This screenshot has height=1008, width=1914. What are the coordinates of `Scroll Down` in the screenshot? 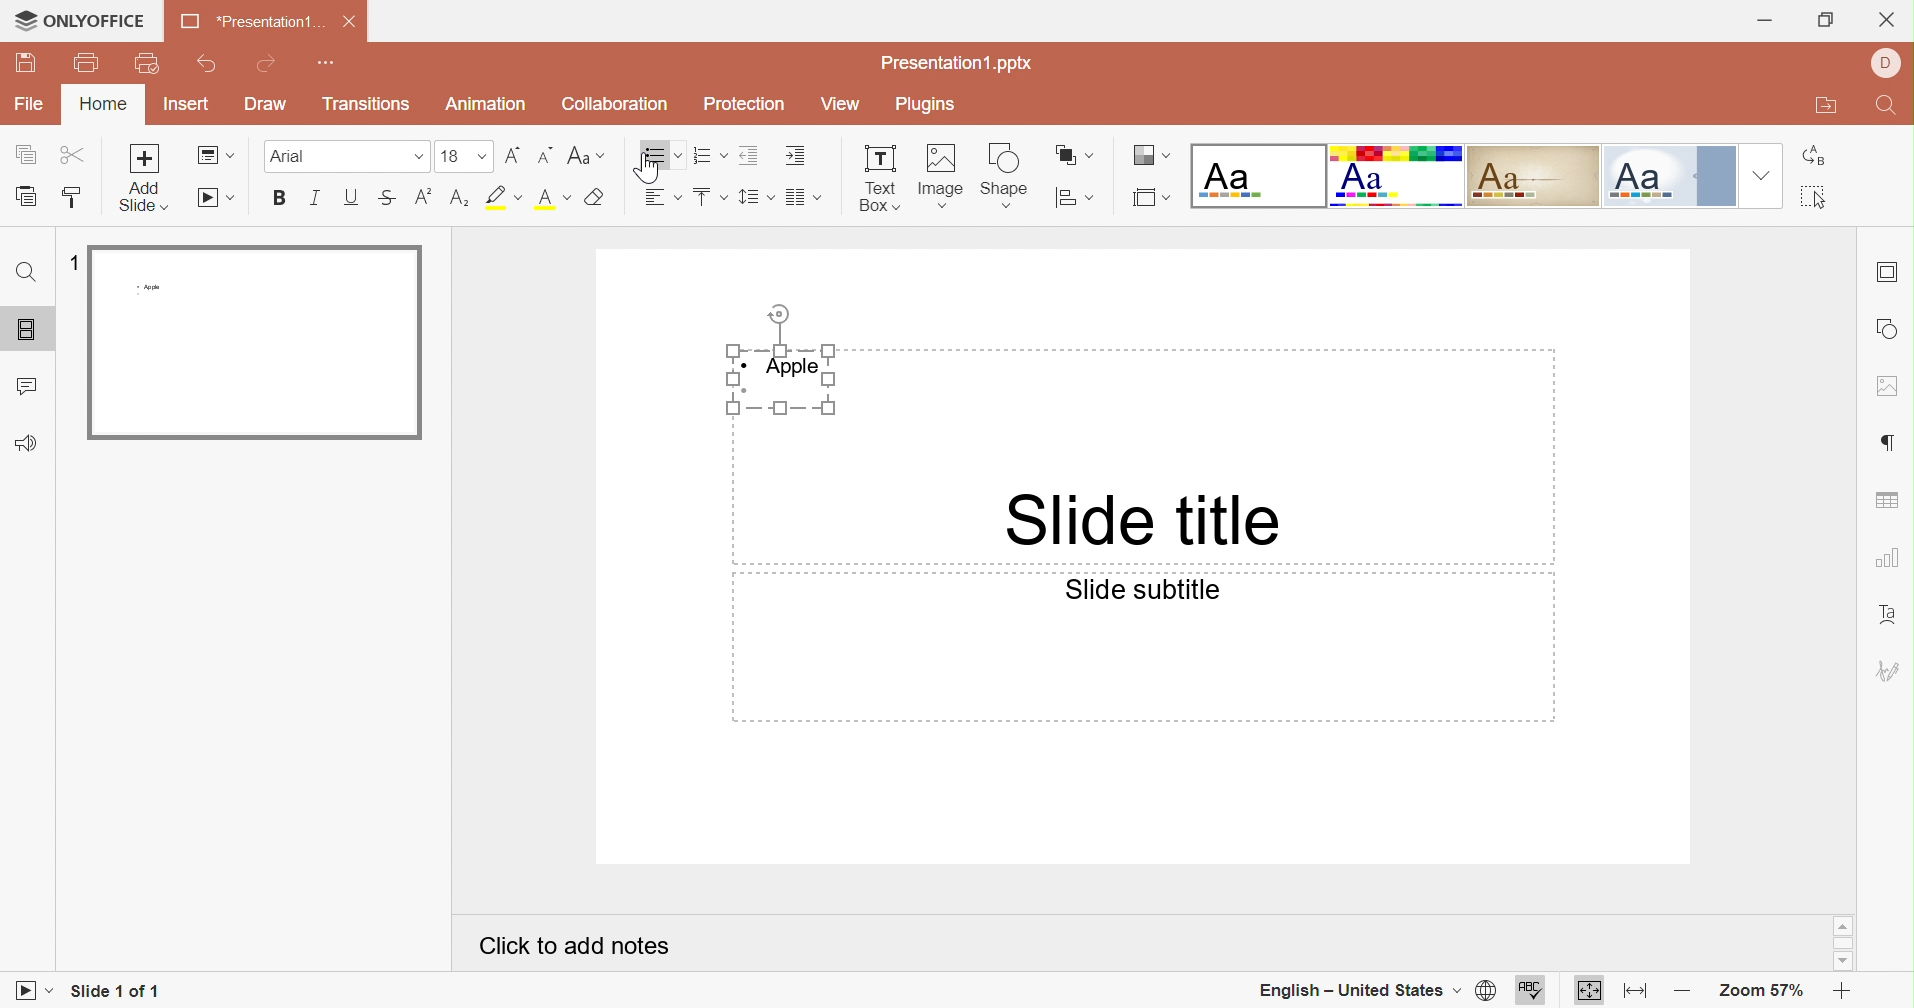 It's located at (1848, 962).